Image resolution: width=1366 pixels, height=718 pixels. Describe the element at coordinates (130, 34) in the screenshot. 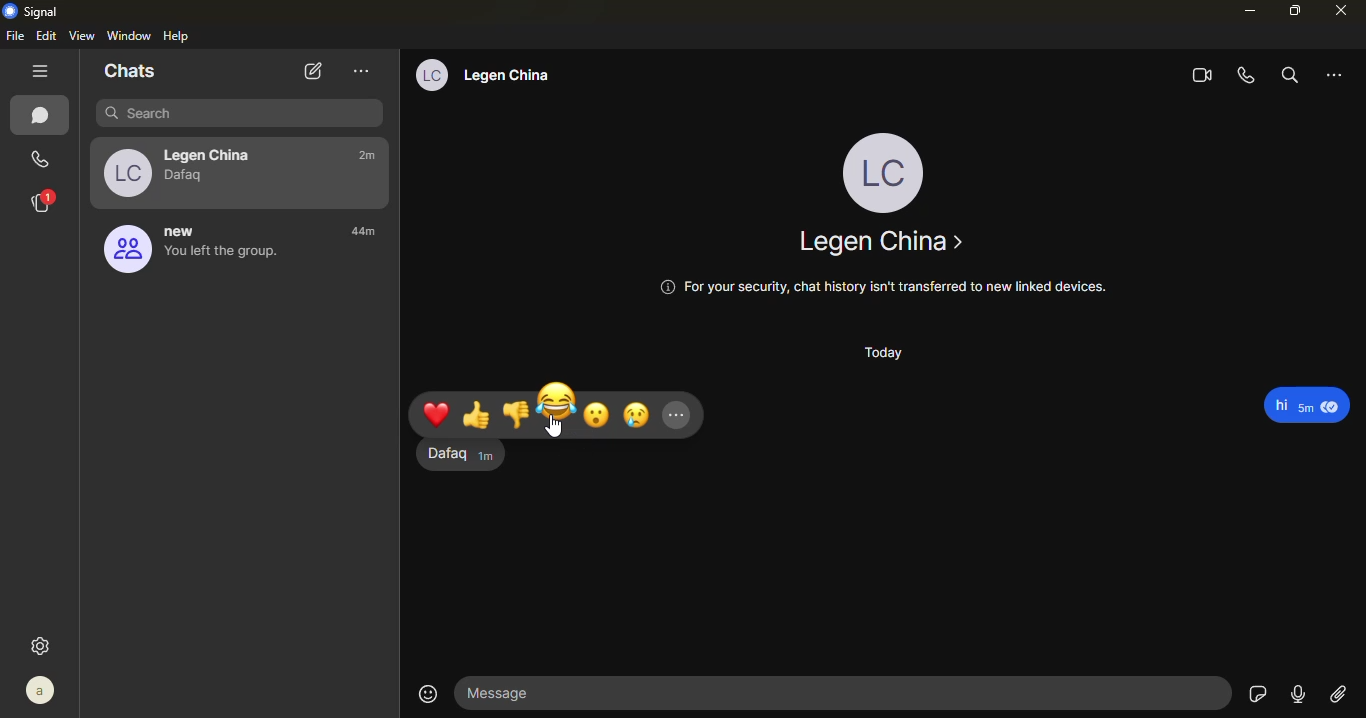

I see `window` at that location.